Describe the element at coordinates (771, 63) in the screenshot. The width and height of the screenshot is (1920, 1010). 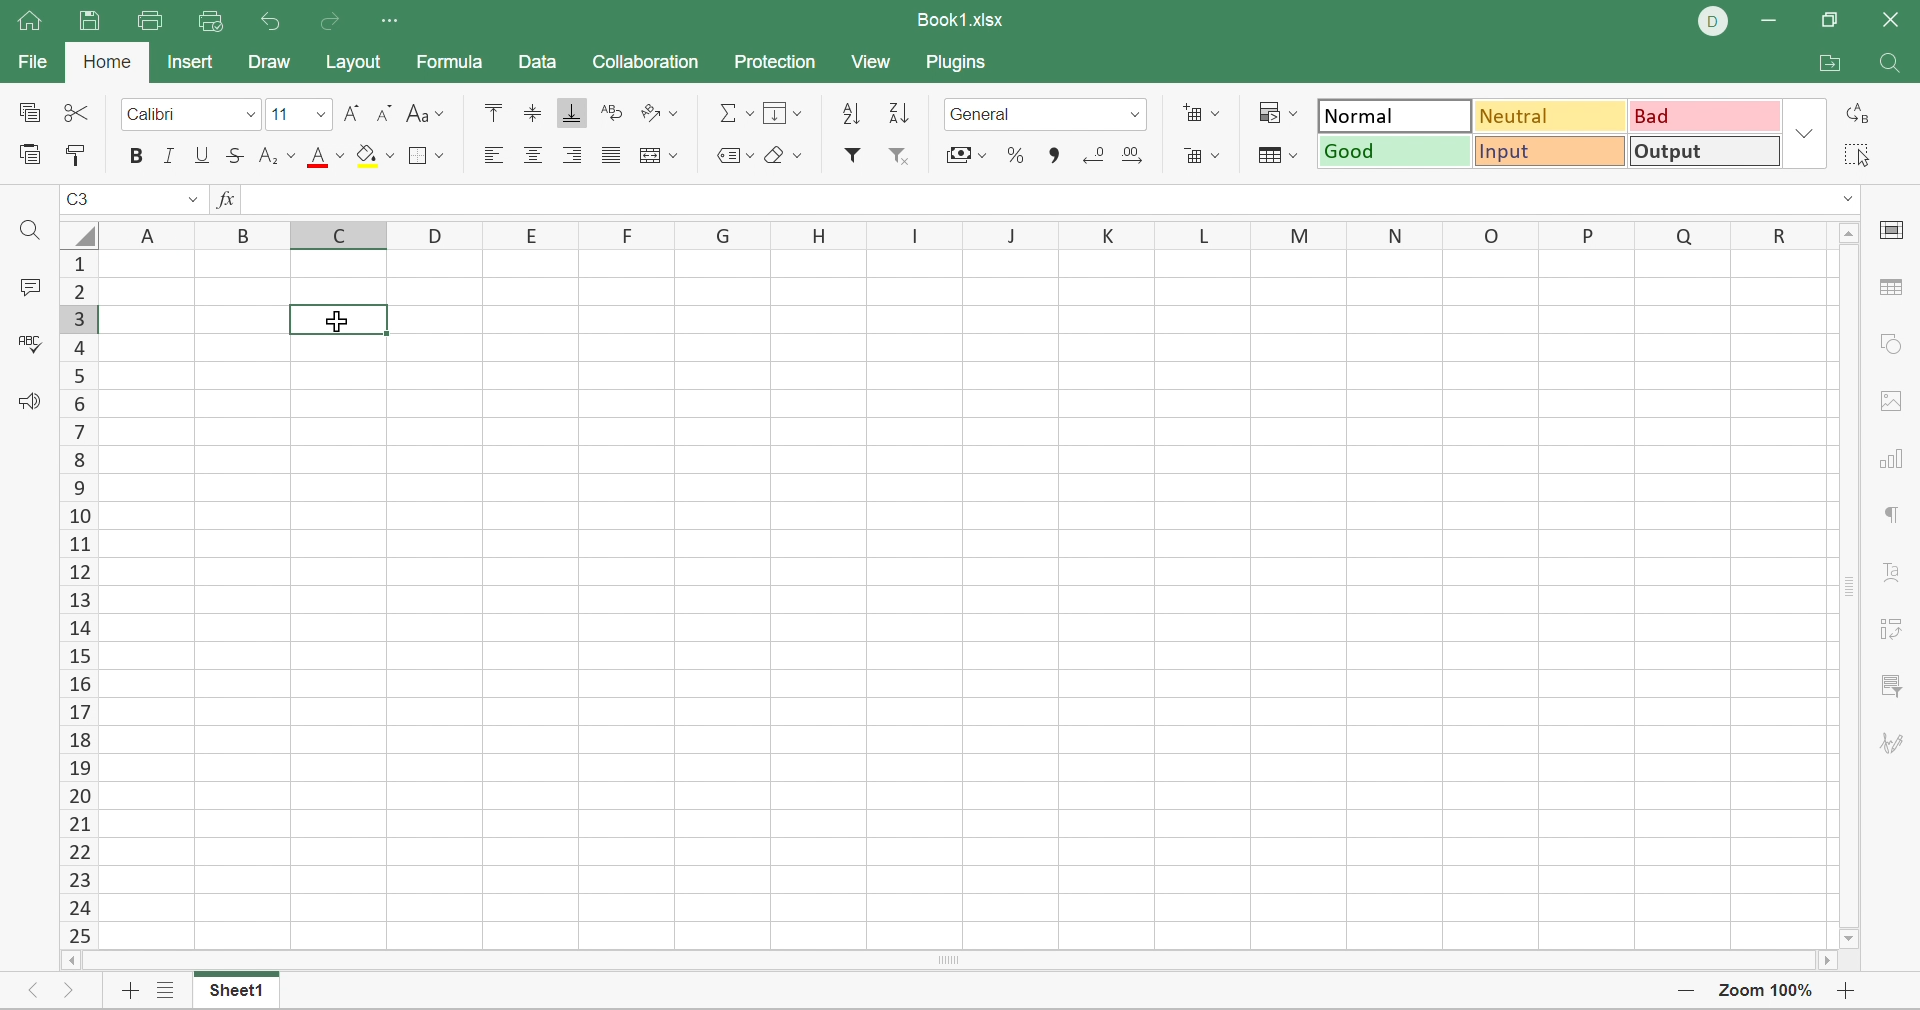
I see `Protection` at that location.